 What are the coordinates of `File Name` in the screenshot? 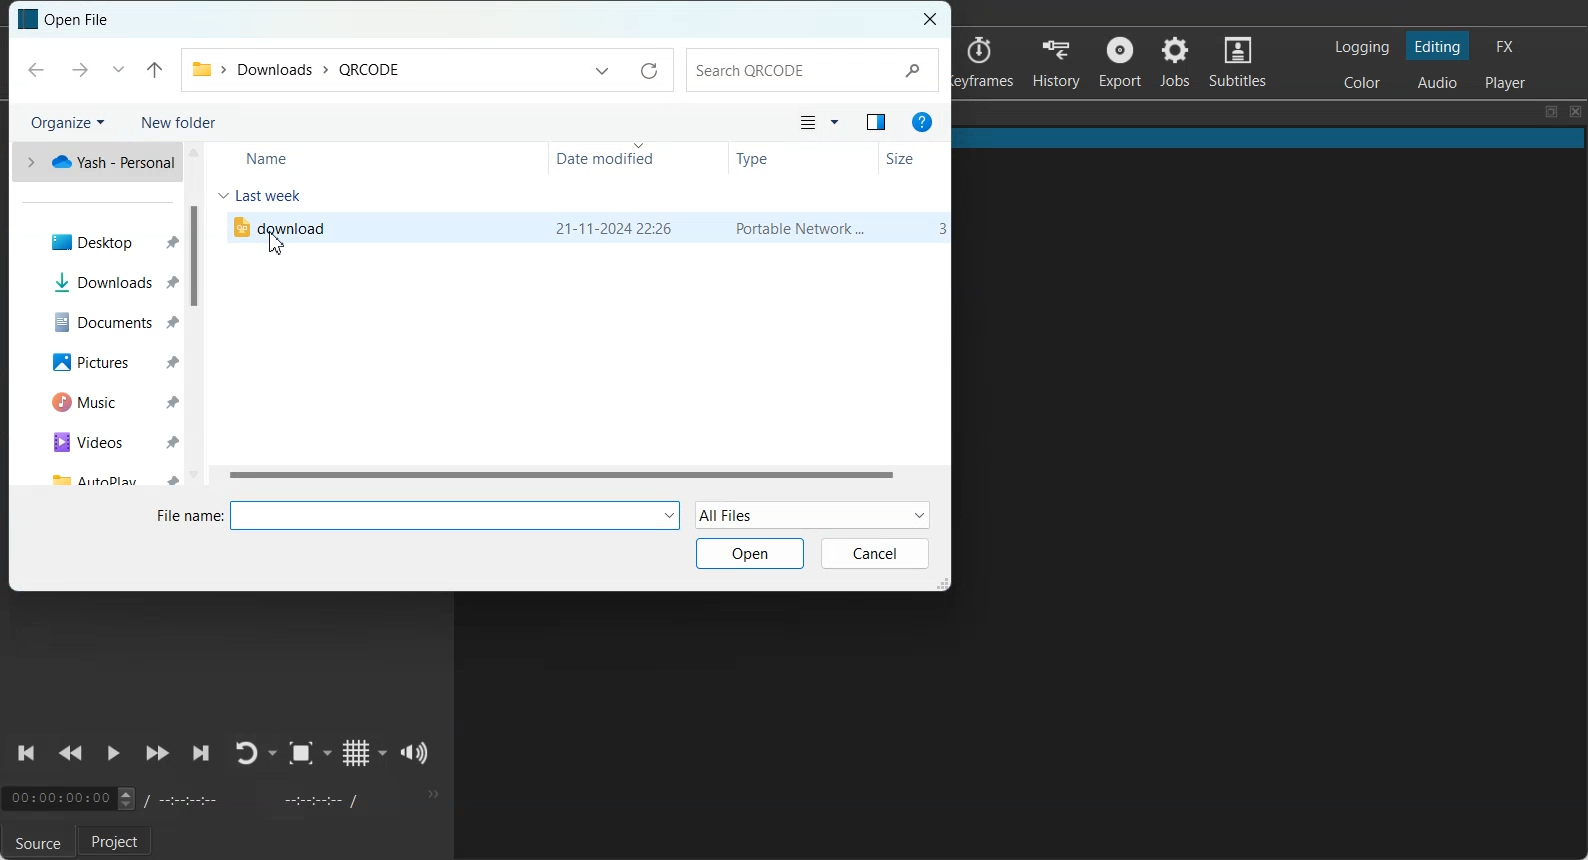 It's located at (187, 516).